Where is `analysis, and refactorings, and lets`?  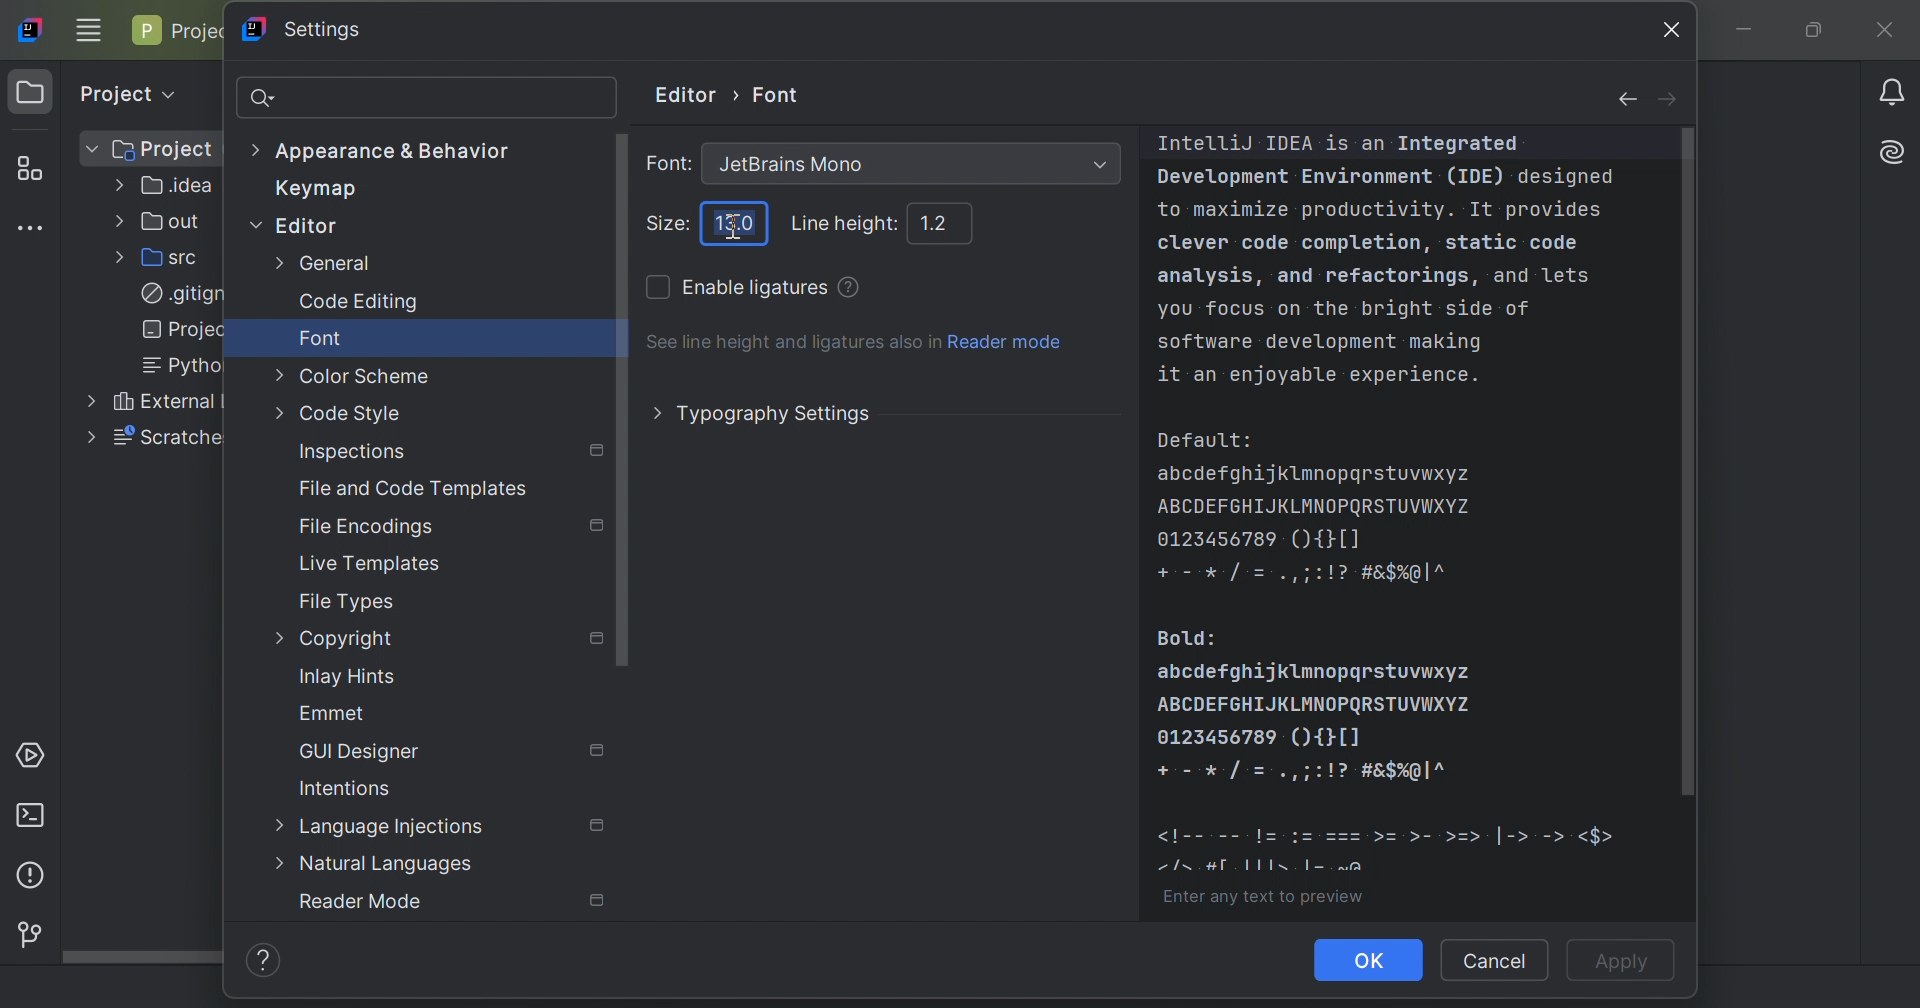
analysis, and refactorings, and lets is located at coordinates (1374, 277).